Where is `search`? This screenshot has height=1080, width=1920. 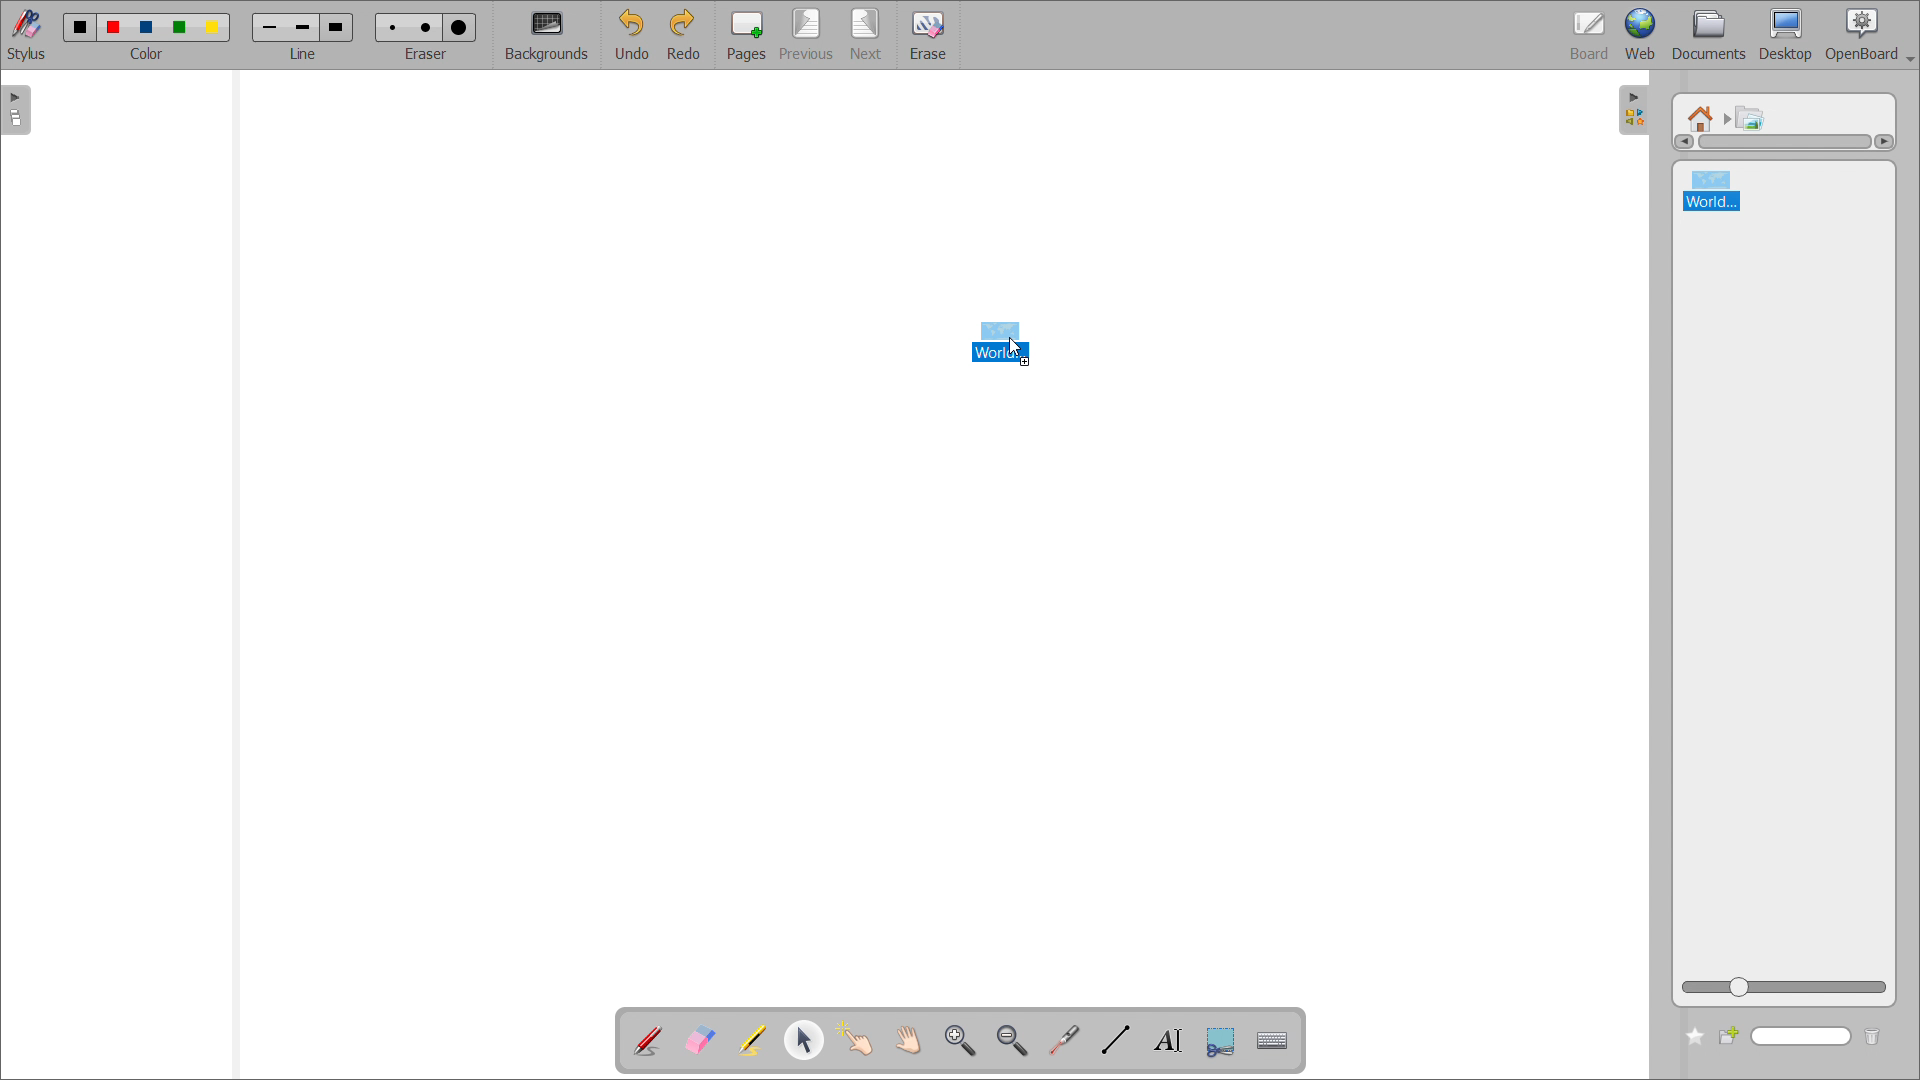
search is located at coordinates (1800, 1037).